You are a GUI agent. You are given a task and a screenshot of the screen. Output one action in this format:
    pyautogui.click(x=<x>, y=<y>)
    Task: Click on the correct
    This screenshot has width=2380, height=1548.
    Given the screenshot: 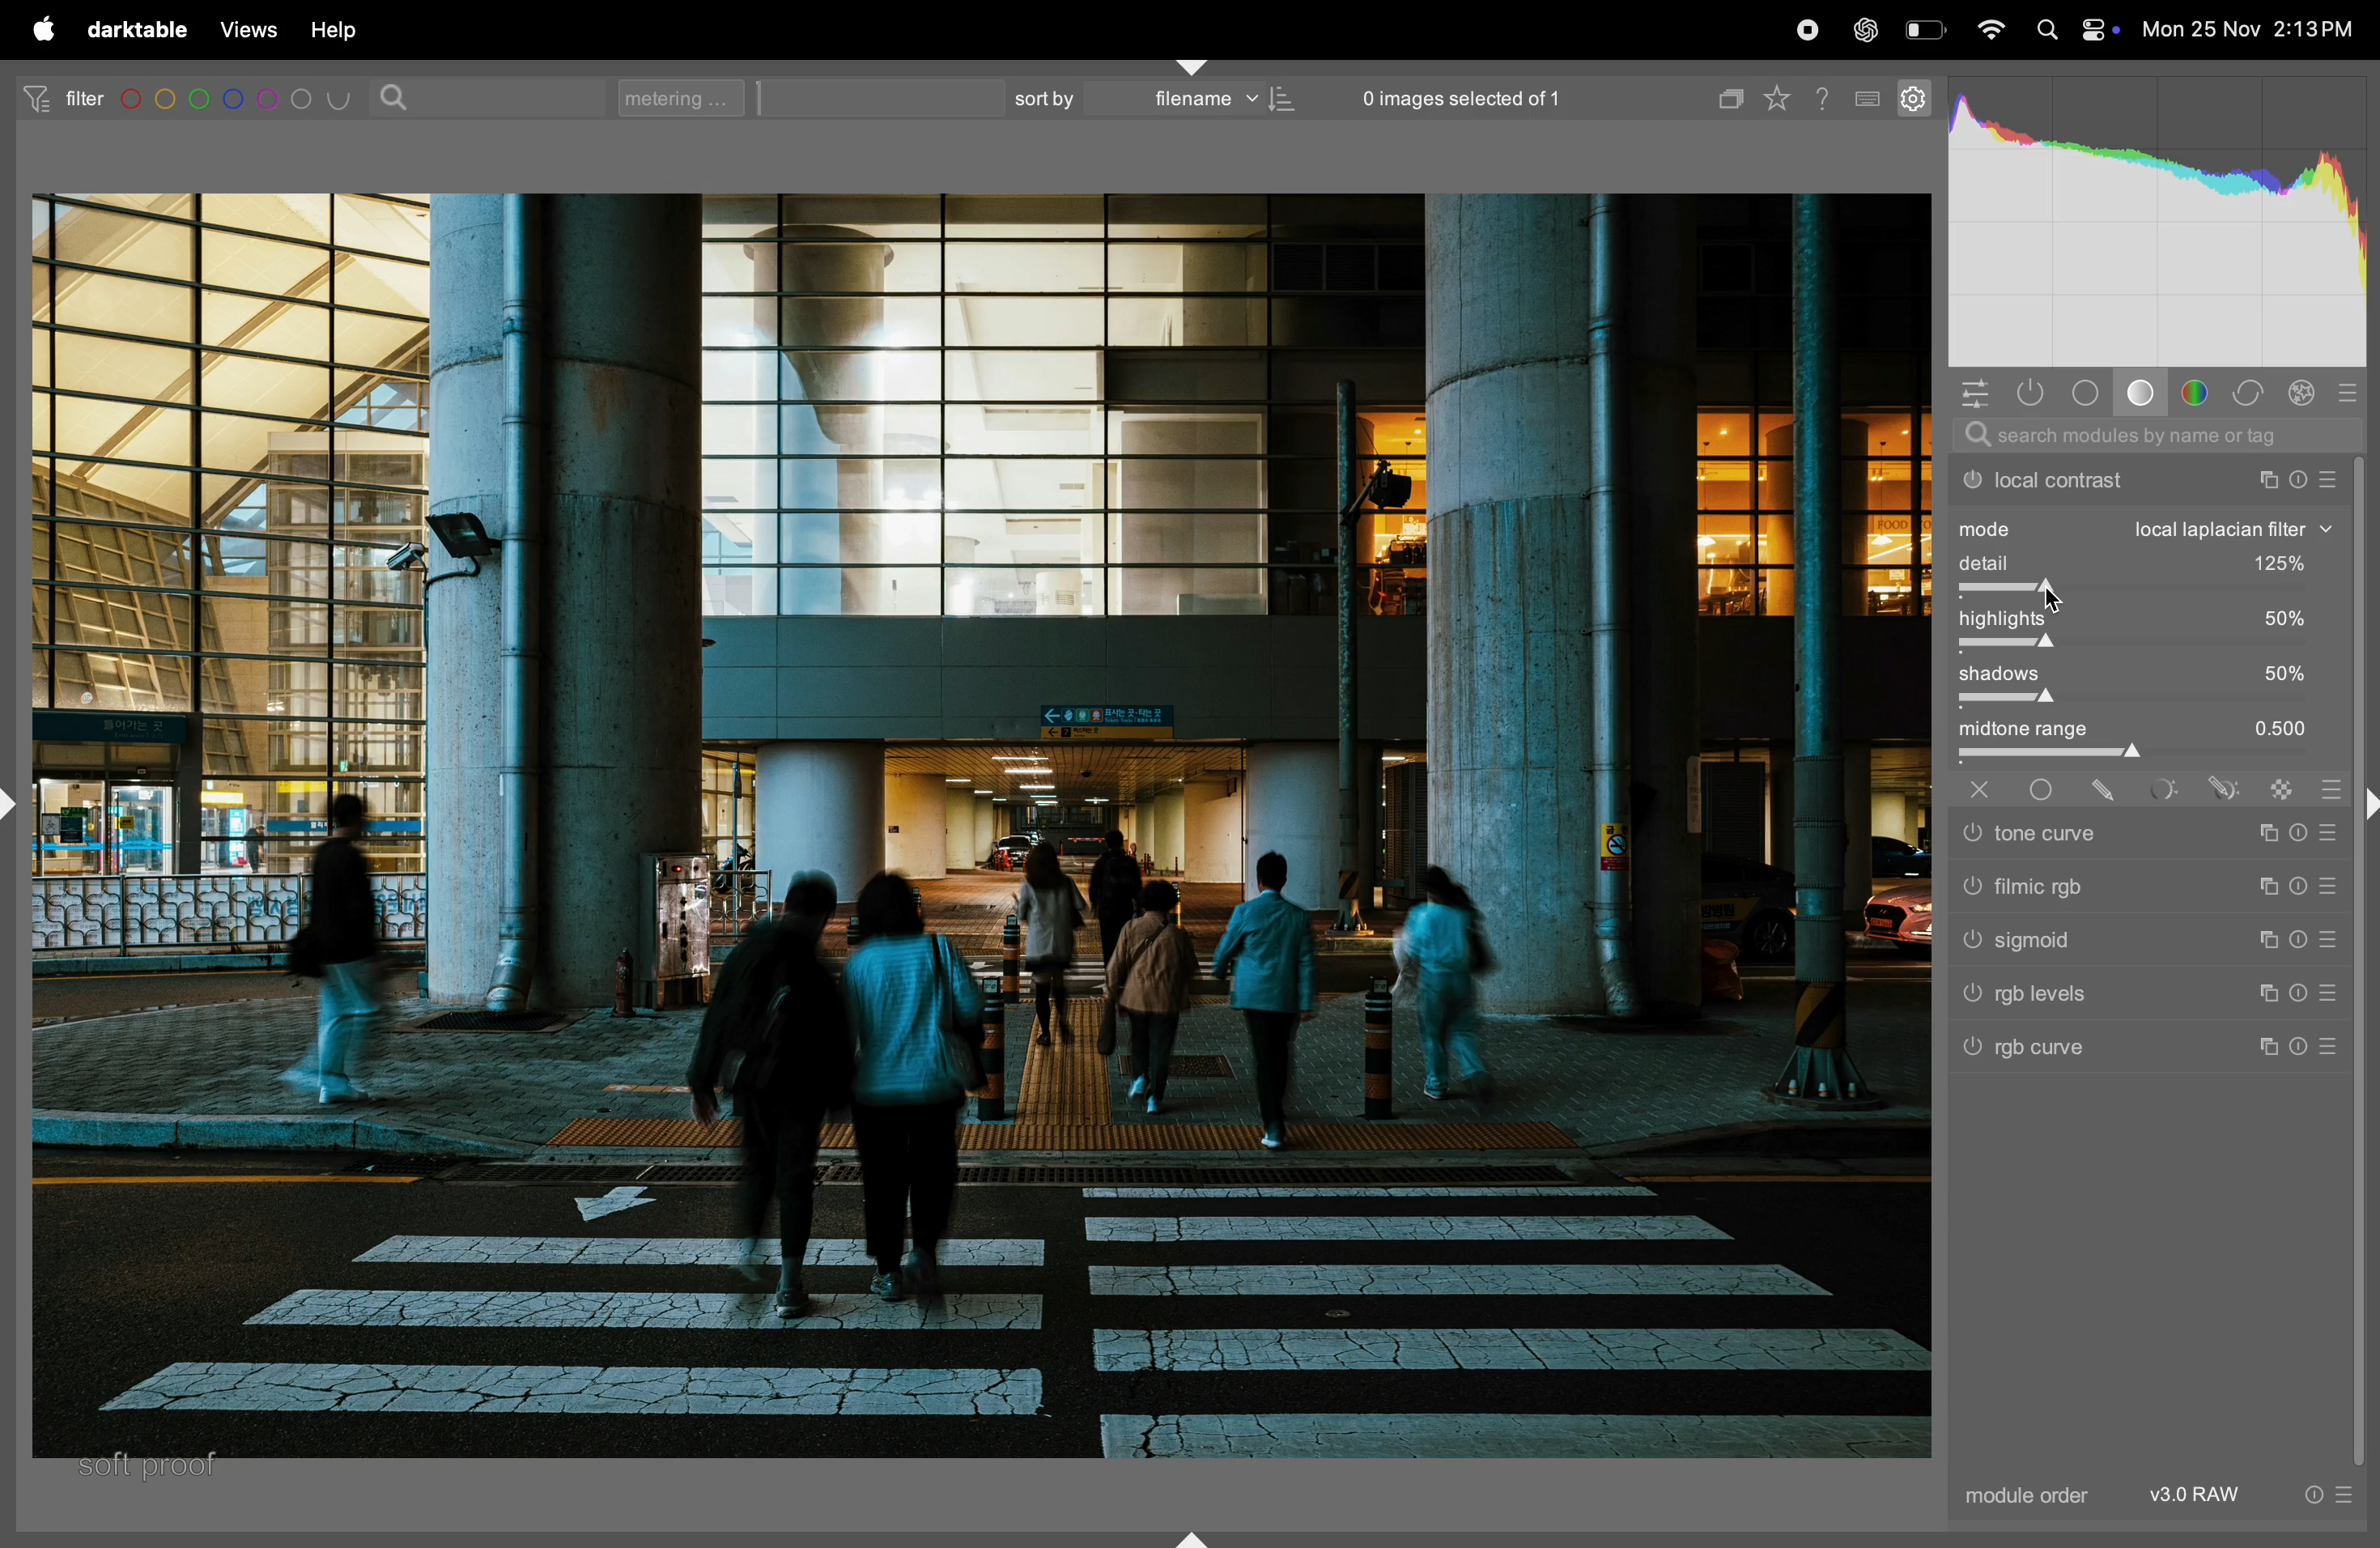 What is the action you would take?
    pyautogui.click(x=2250, y=394)
    